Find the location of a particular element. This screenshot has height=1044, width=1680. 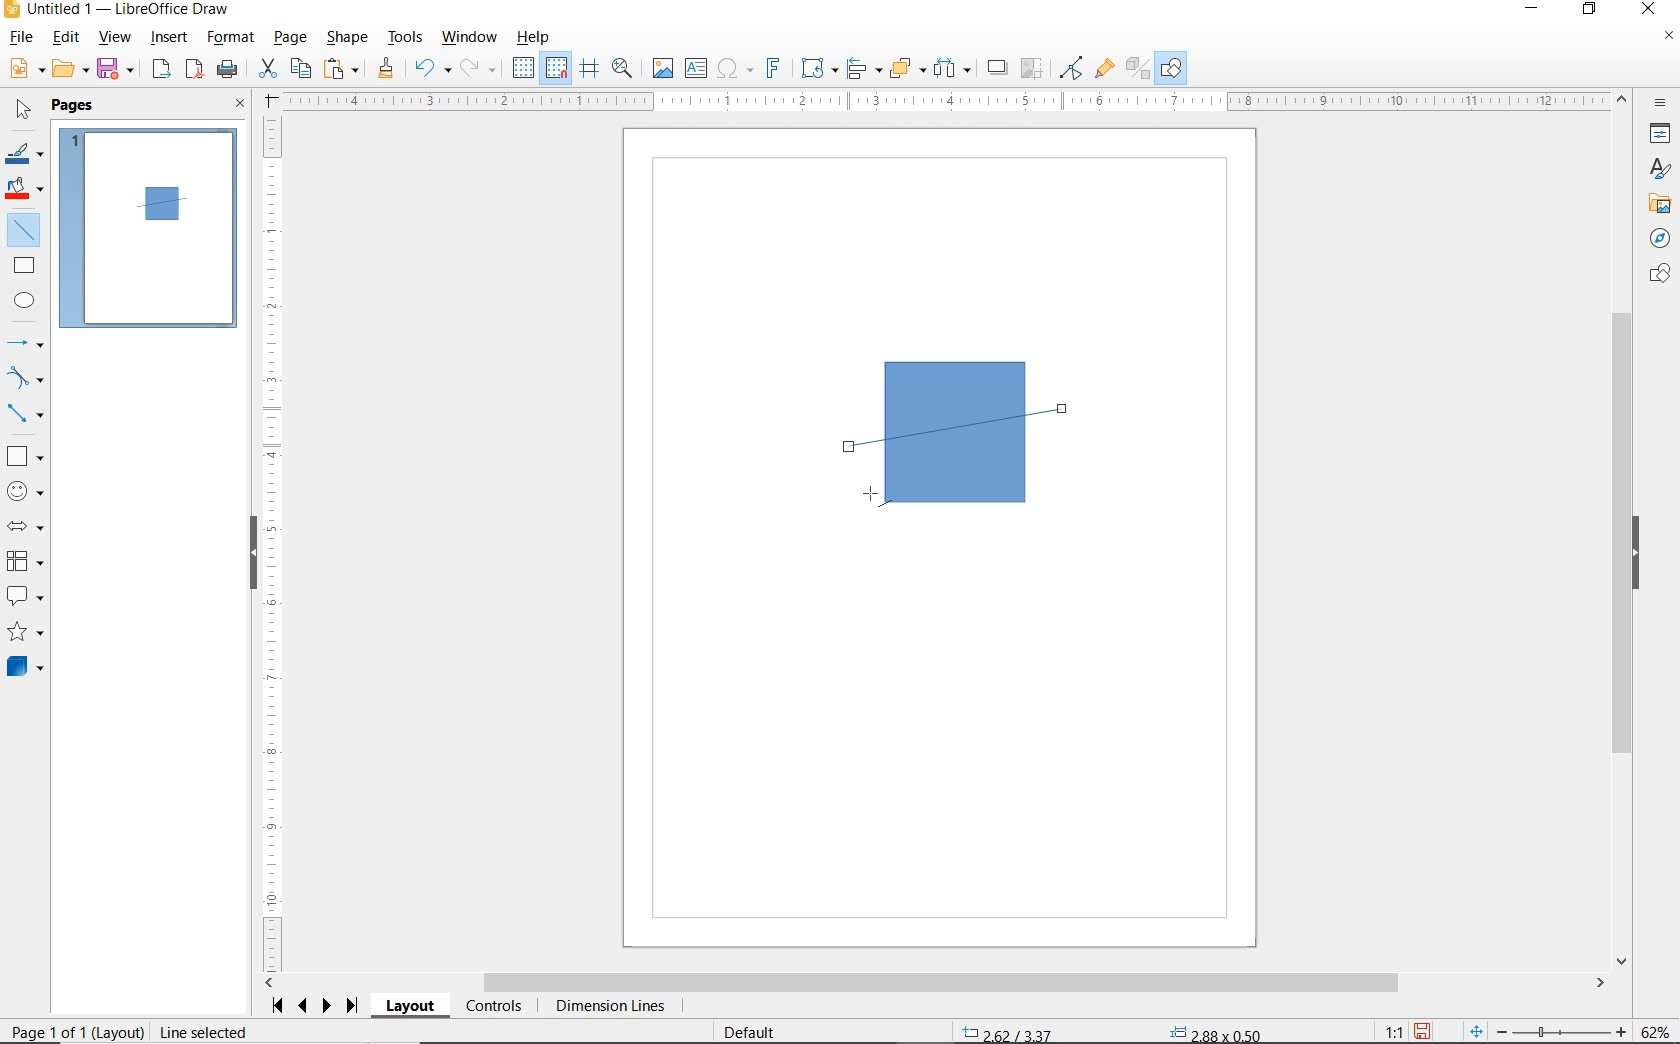

DEFAULT is located at coordinates (756, 1033).